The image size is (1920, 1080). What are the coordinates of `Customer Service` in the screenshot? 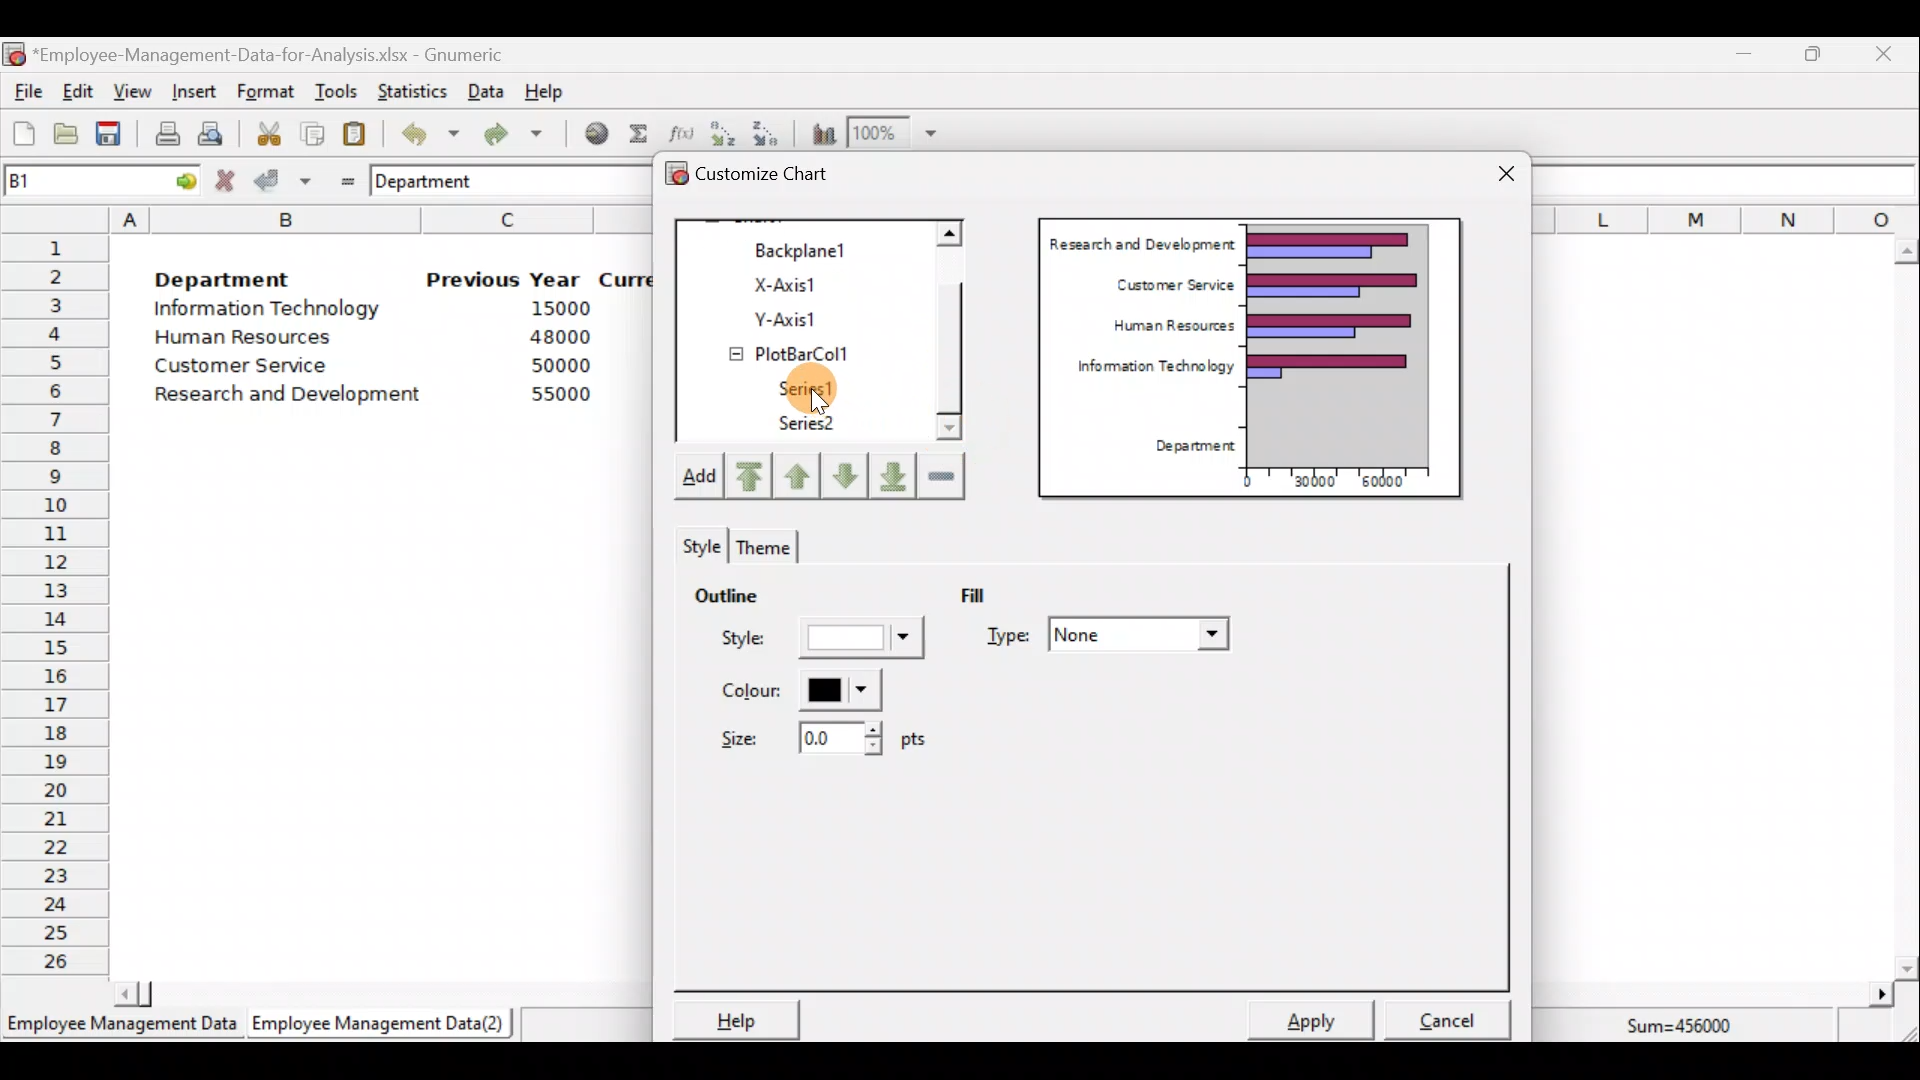 It's located at (1170, 282).